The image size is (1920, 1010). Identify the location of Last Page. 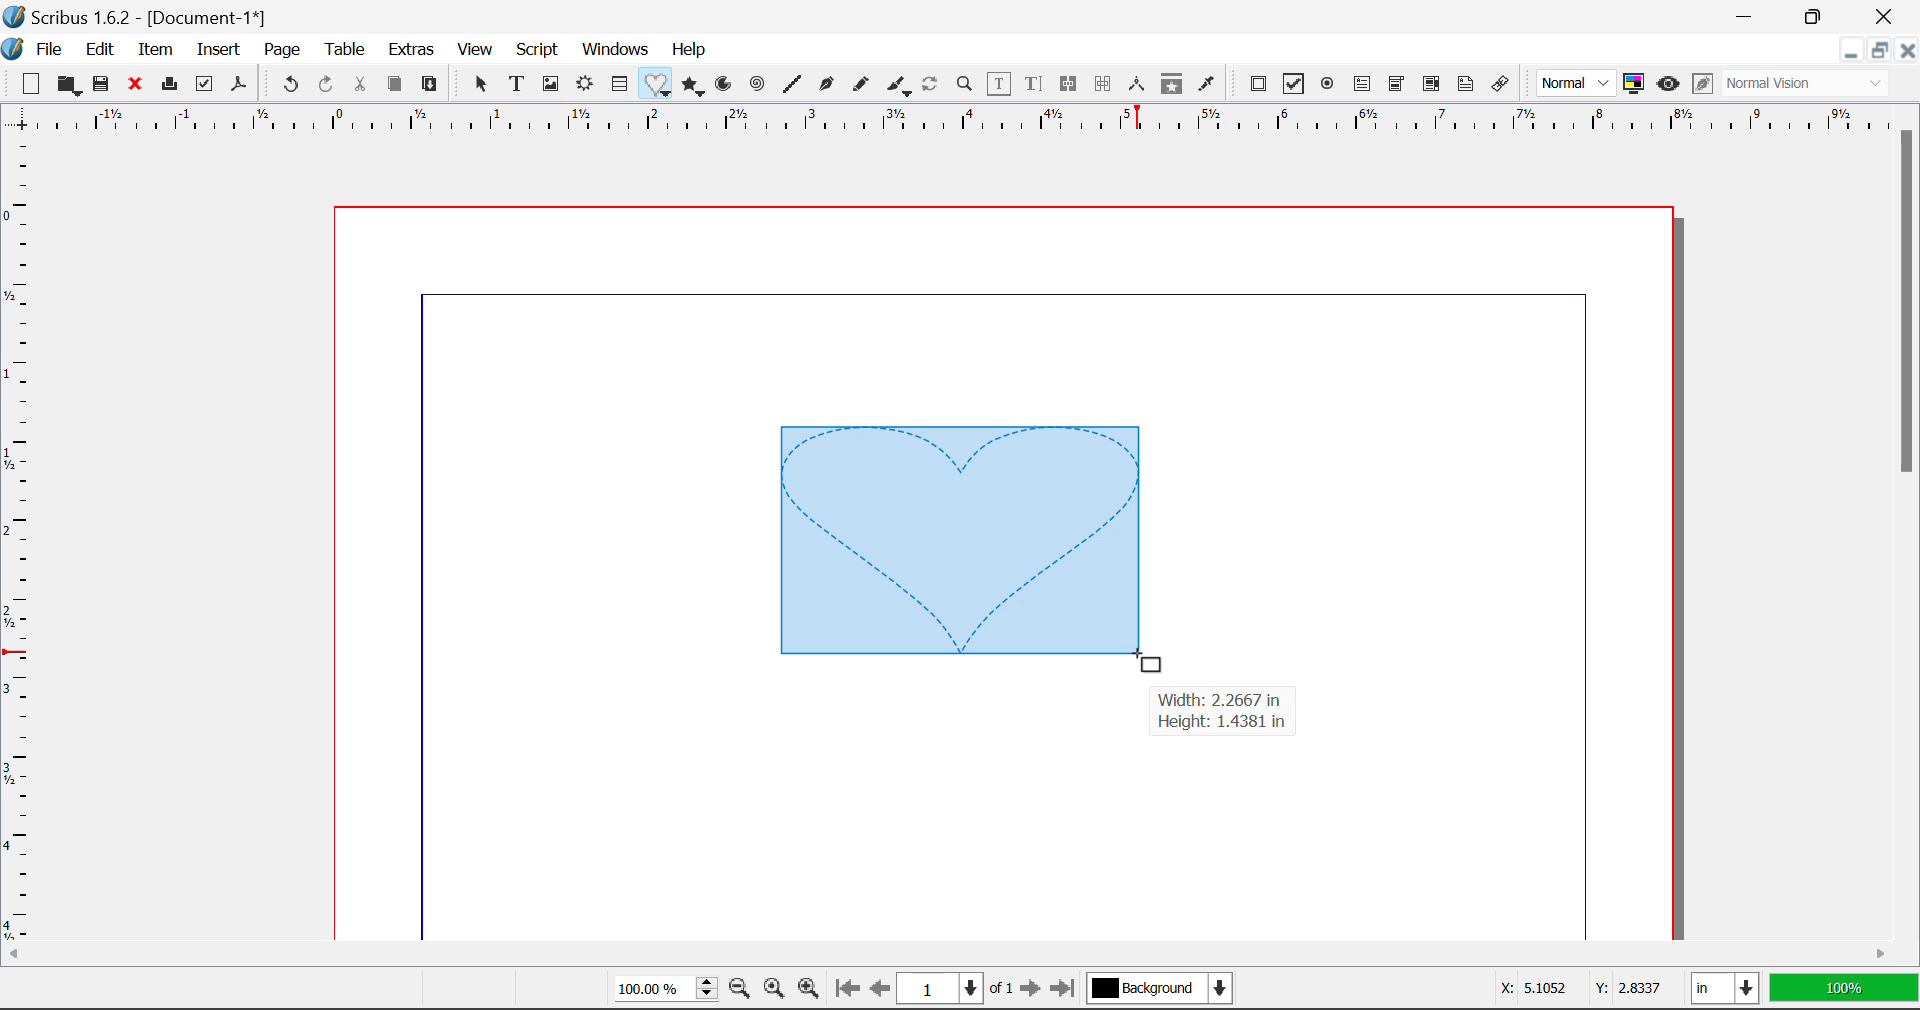
(1066, 989).